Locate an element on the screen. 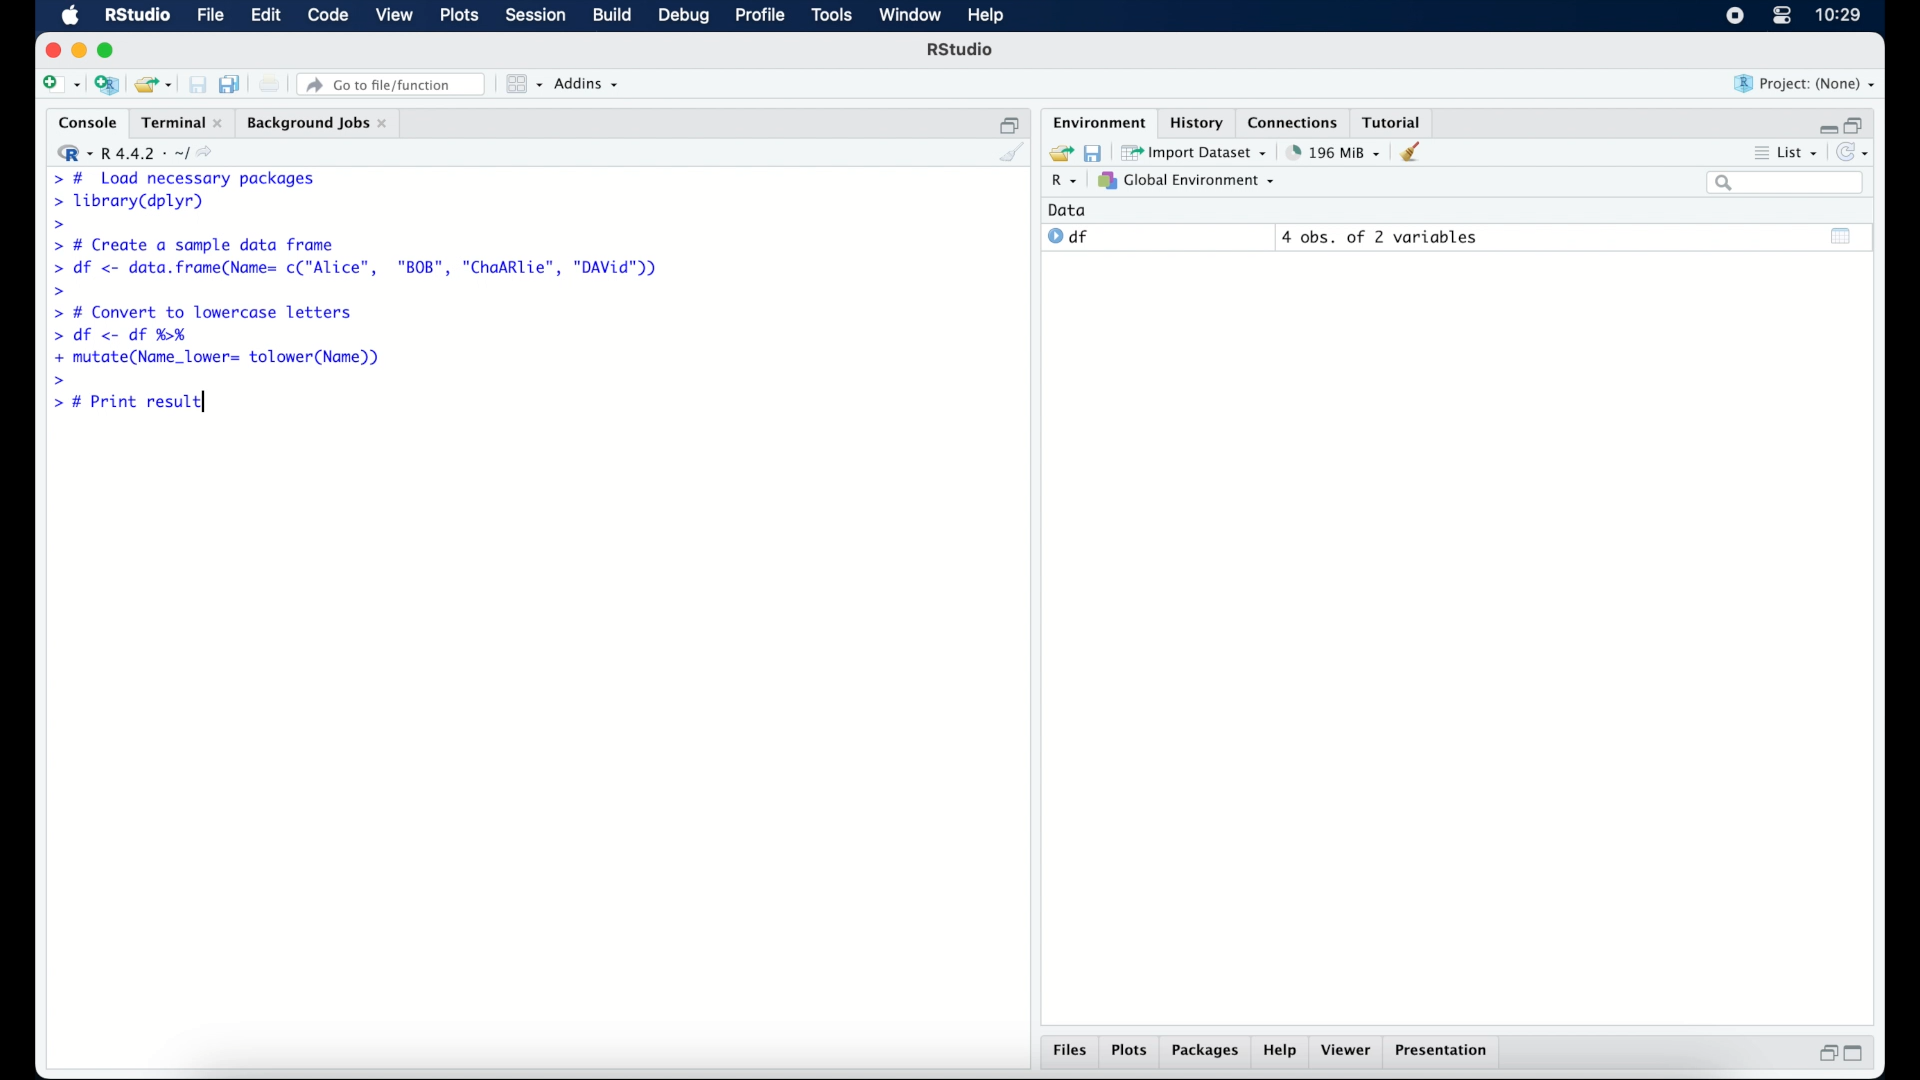 Image resolution: width=1920 pixels, height=1080 pixels. plots is located at coordinates (462, 17).